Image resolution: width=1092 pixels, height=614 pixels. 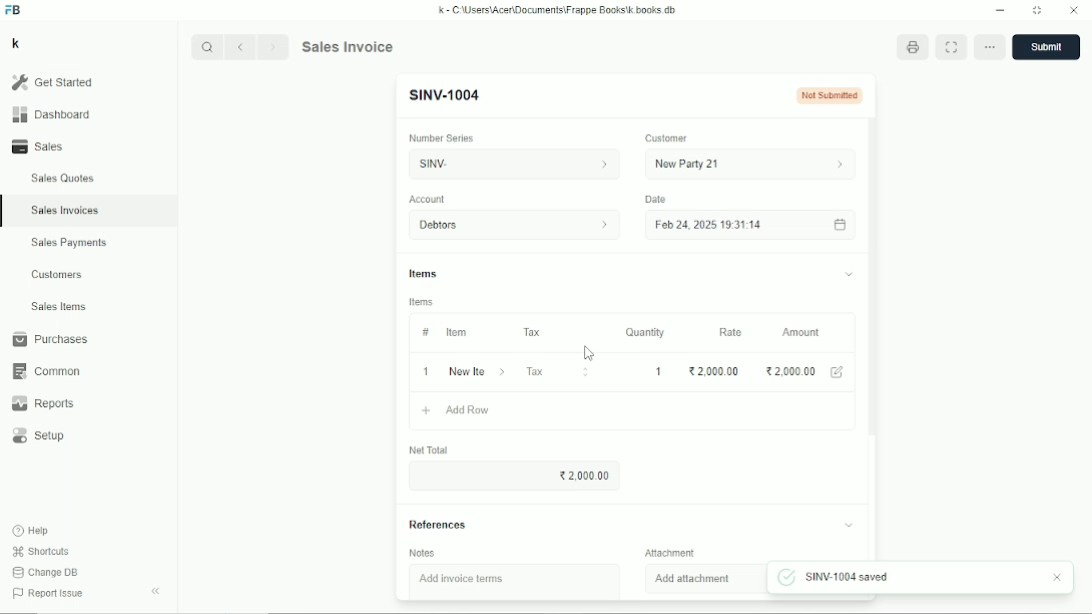 I want to click on Not submitted, so click(x=830, y=95).